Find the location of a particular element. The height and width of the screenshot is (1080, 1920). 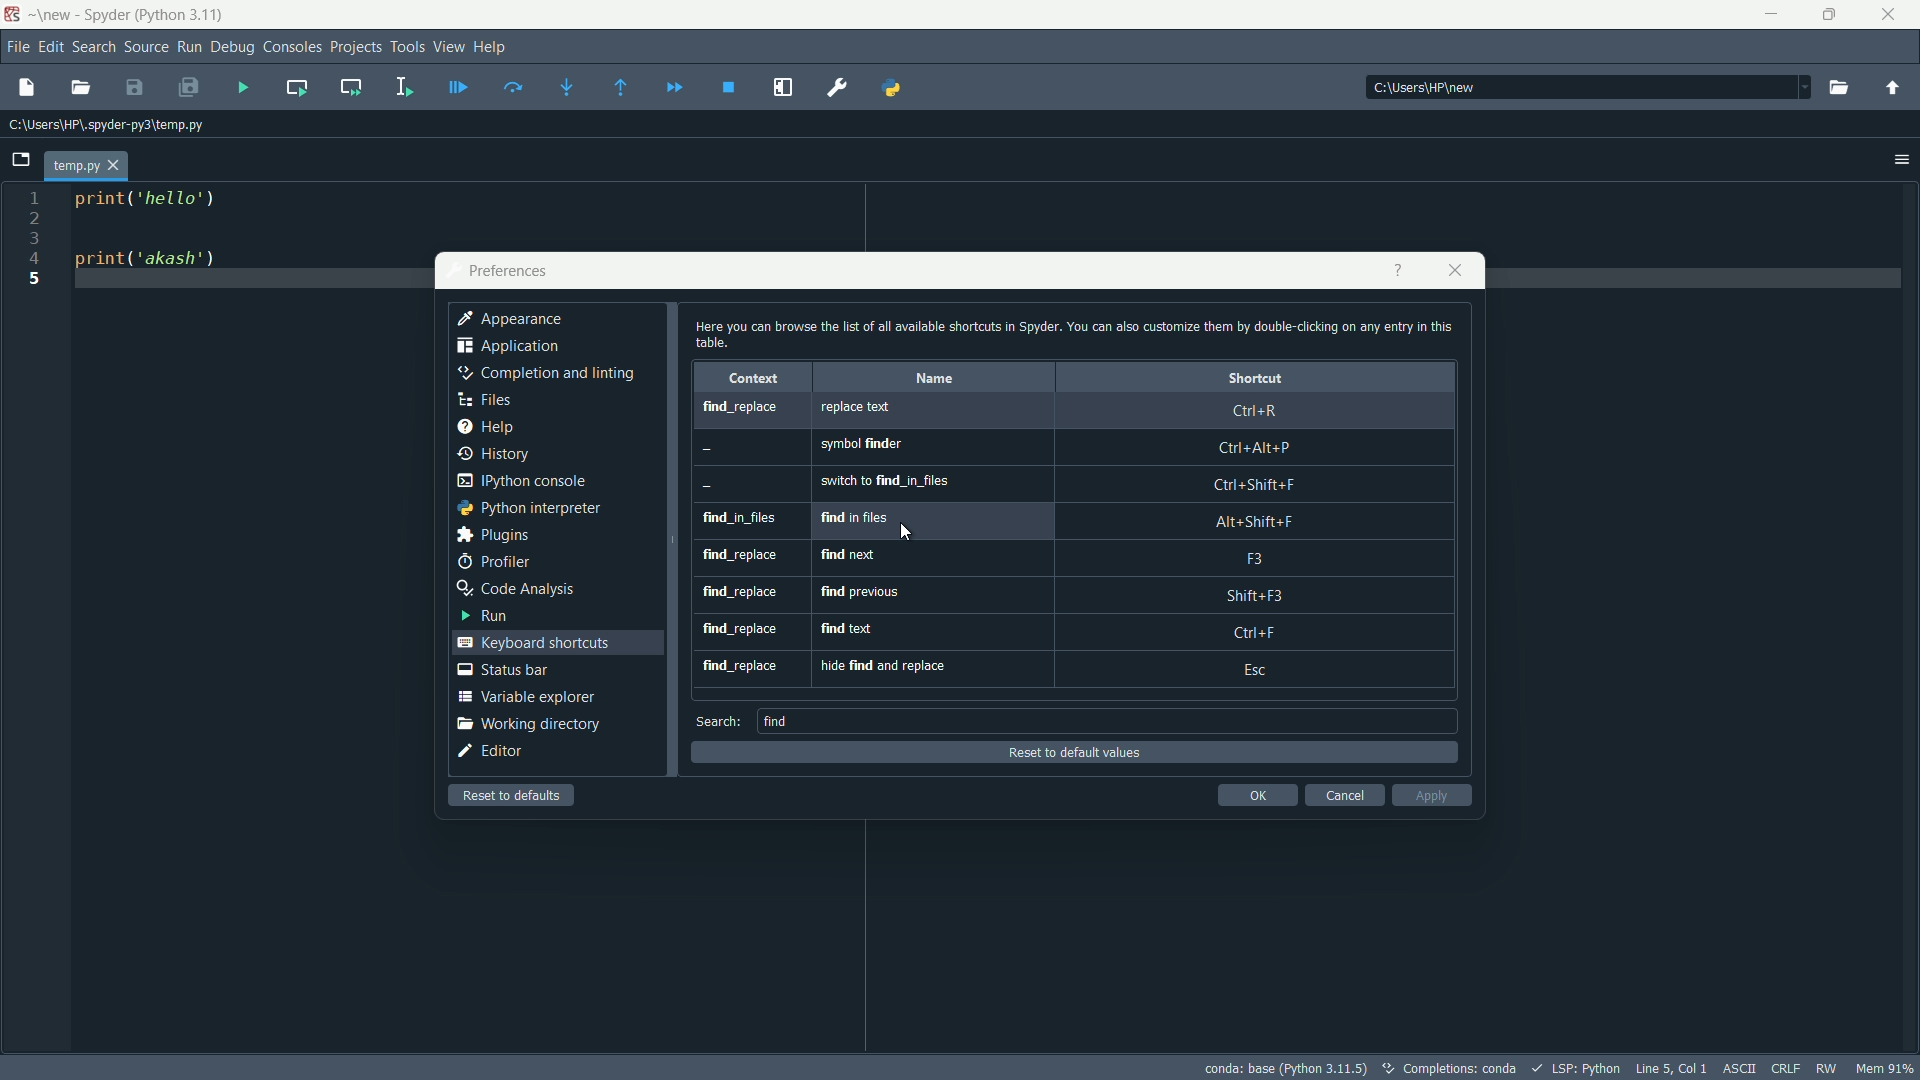

apply is located at coordinates (1427, 796).